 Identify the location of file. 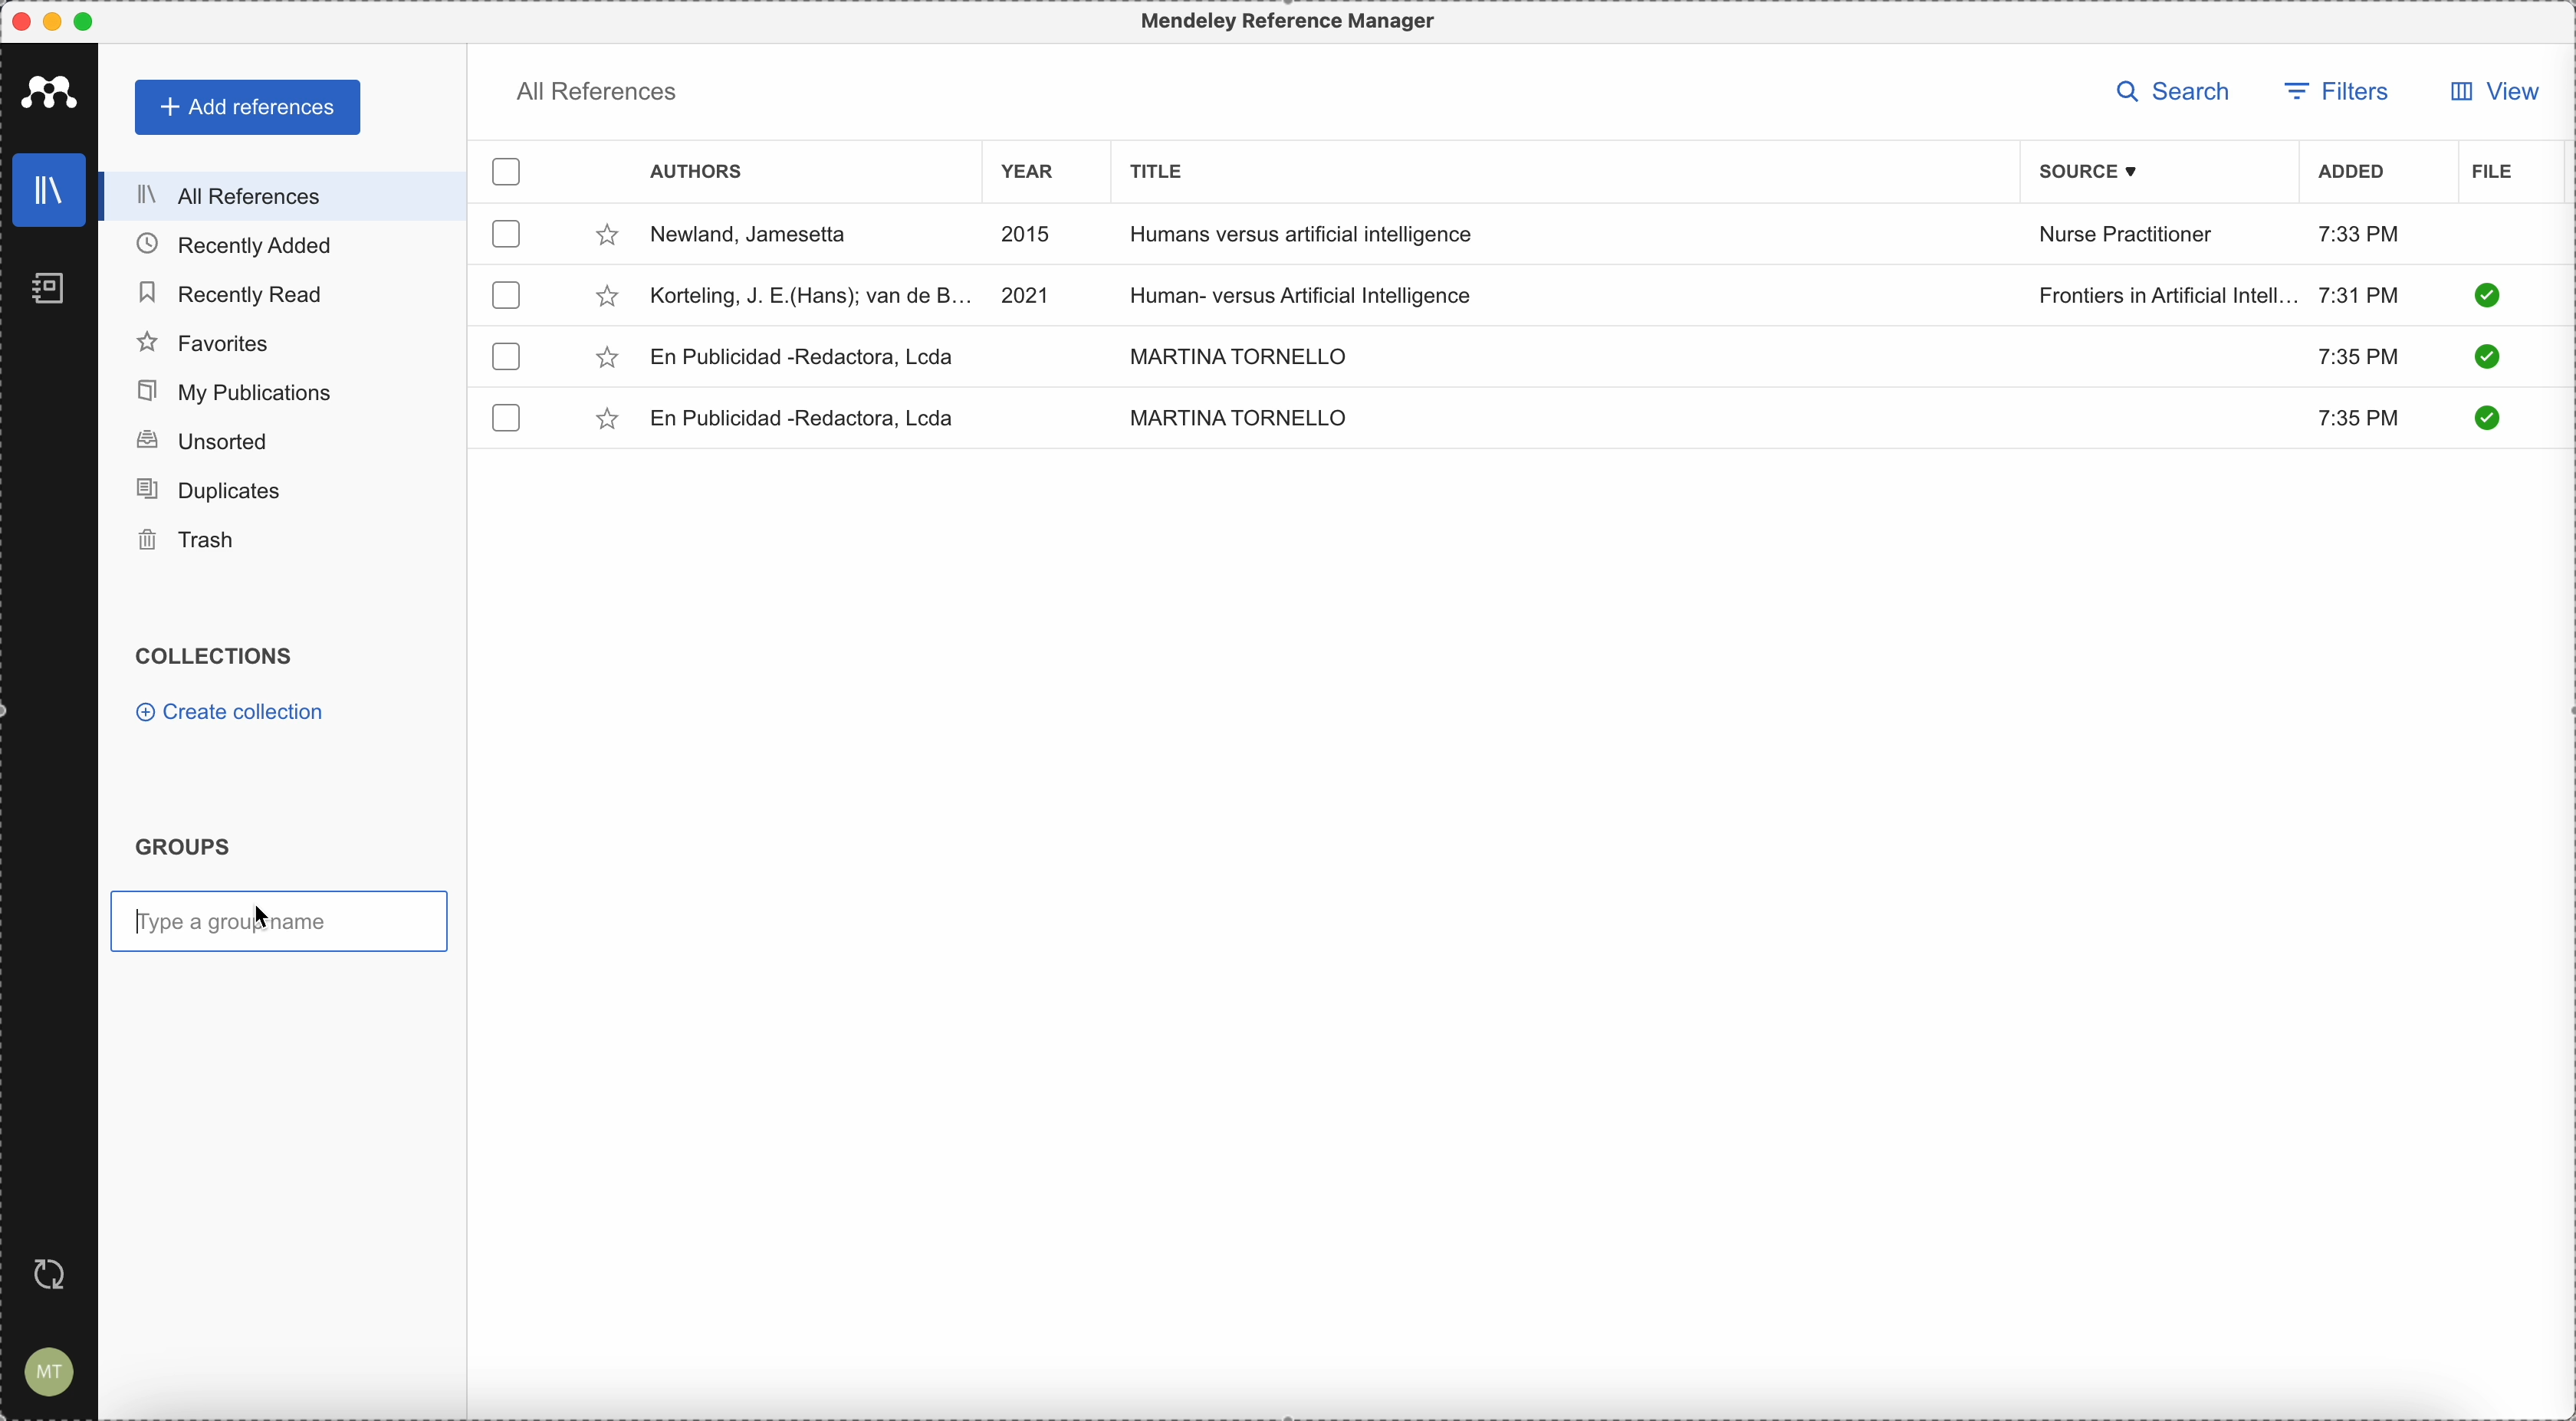
(2492, 173).